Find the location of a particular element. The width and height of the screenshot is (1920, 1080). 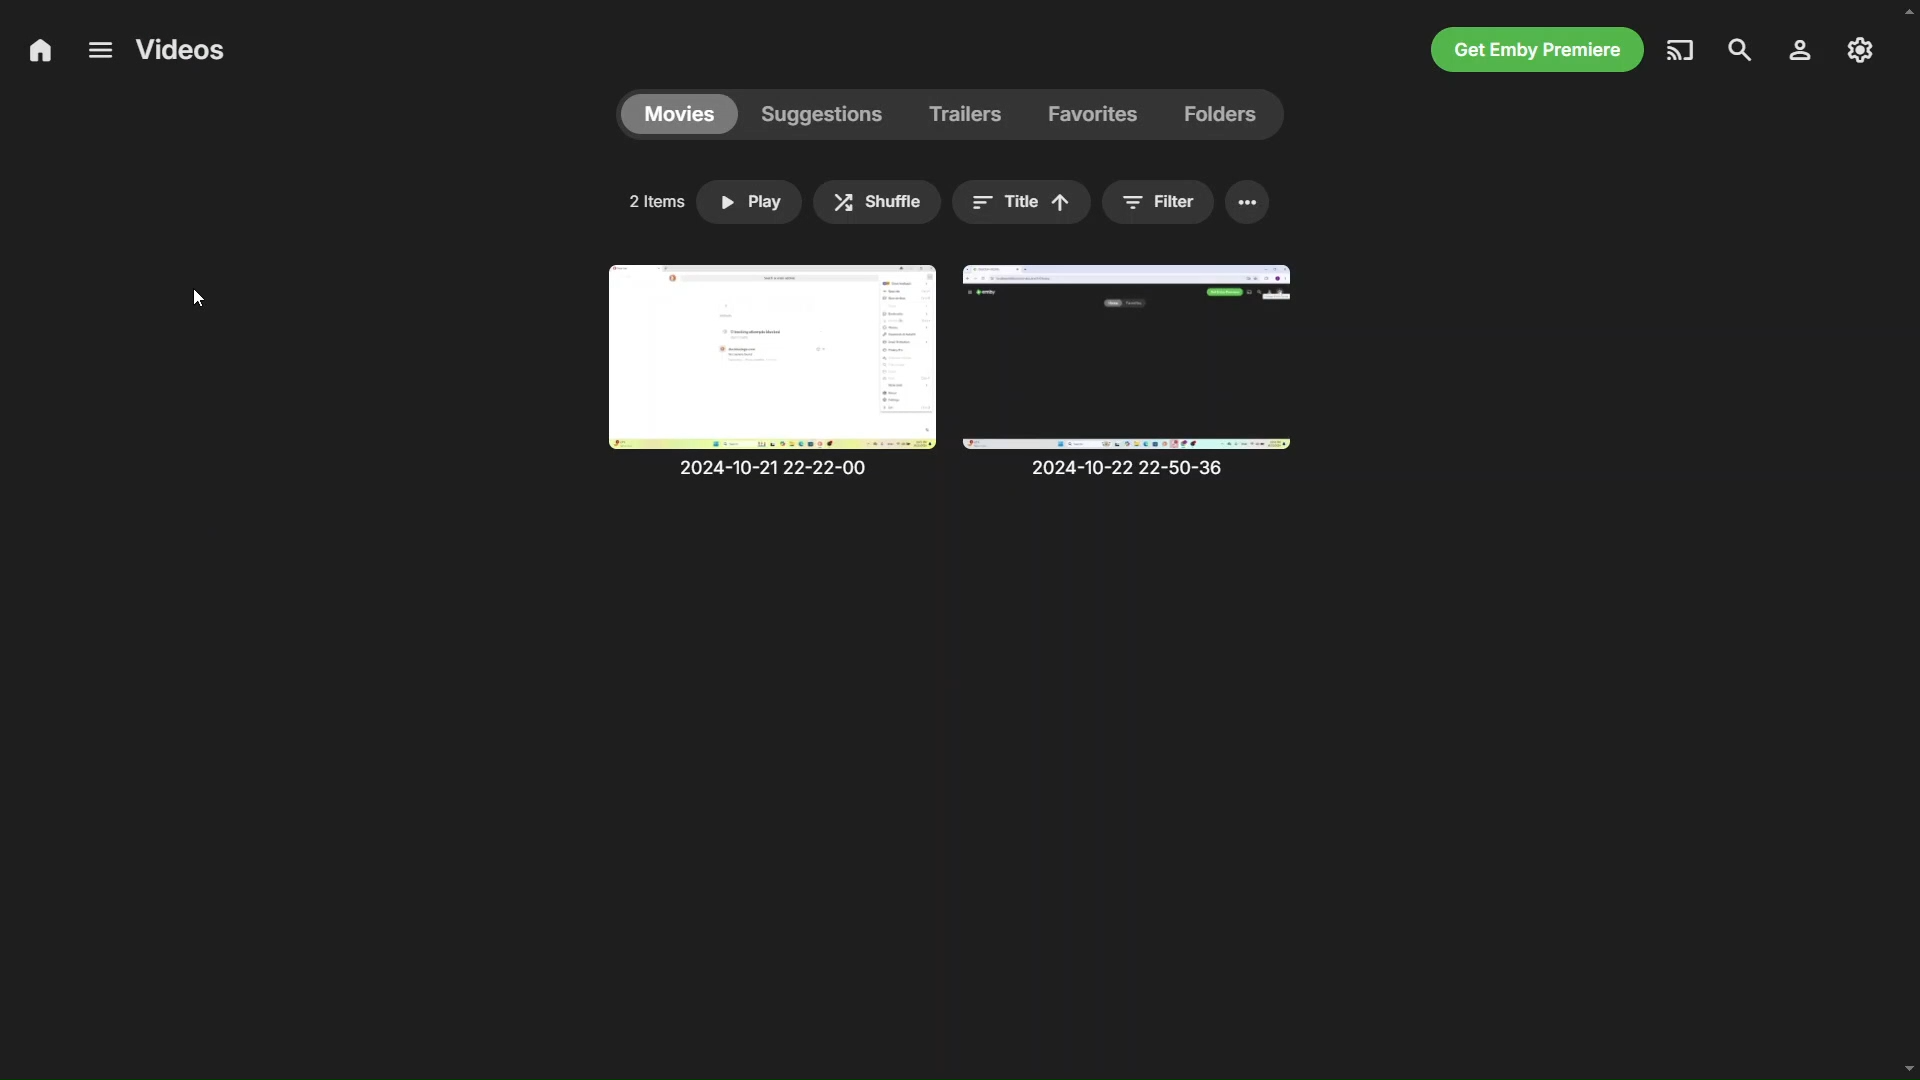

play is located at coordinates (746, 202).